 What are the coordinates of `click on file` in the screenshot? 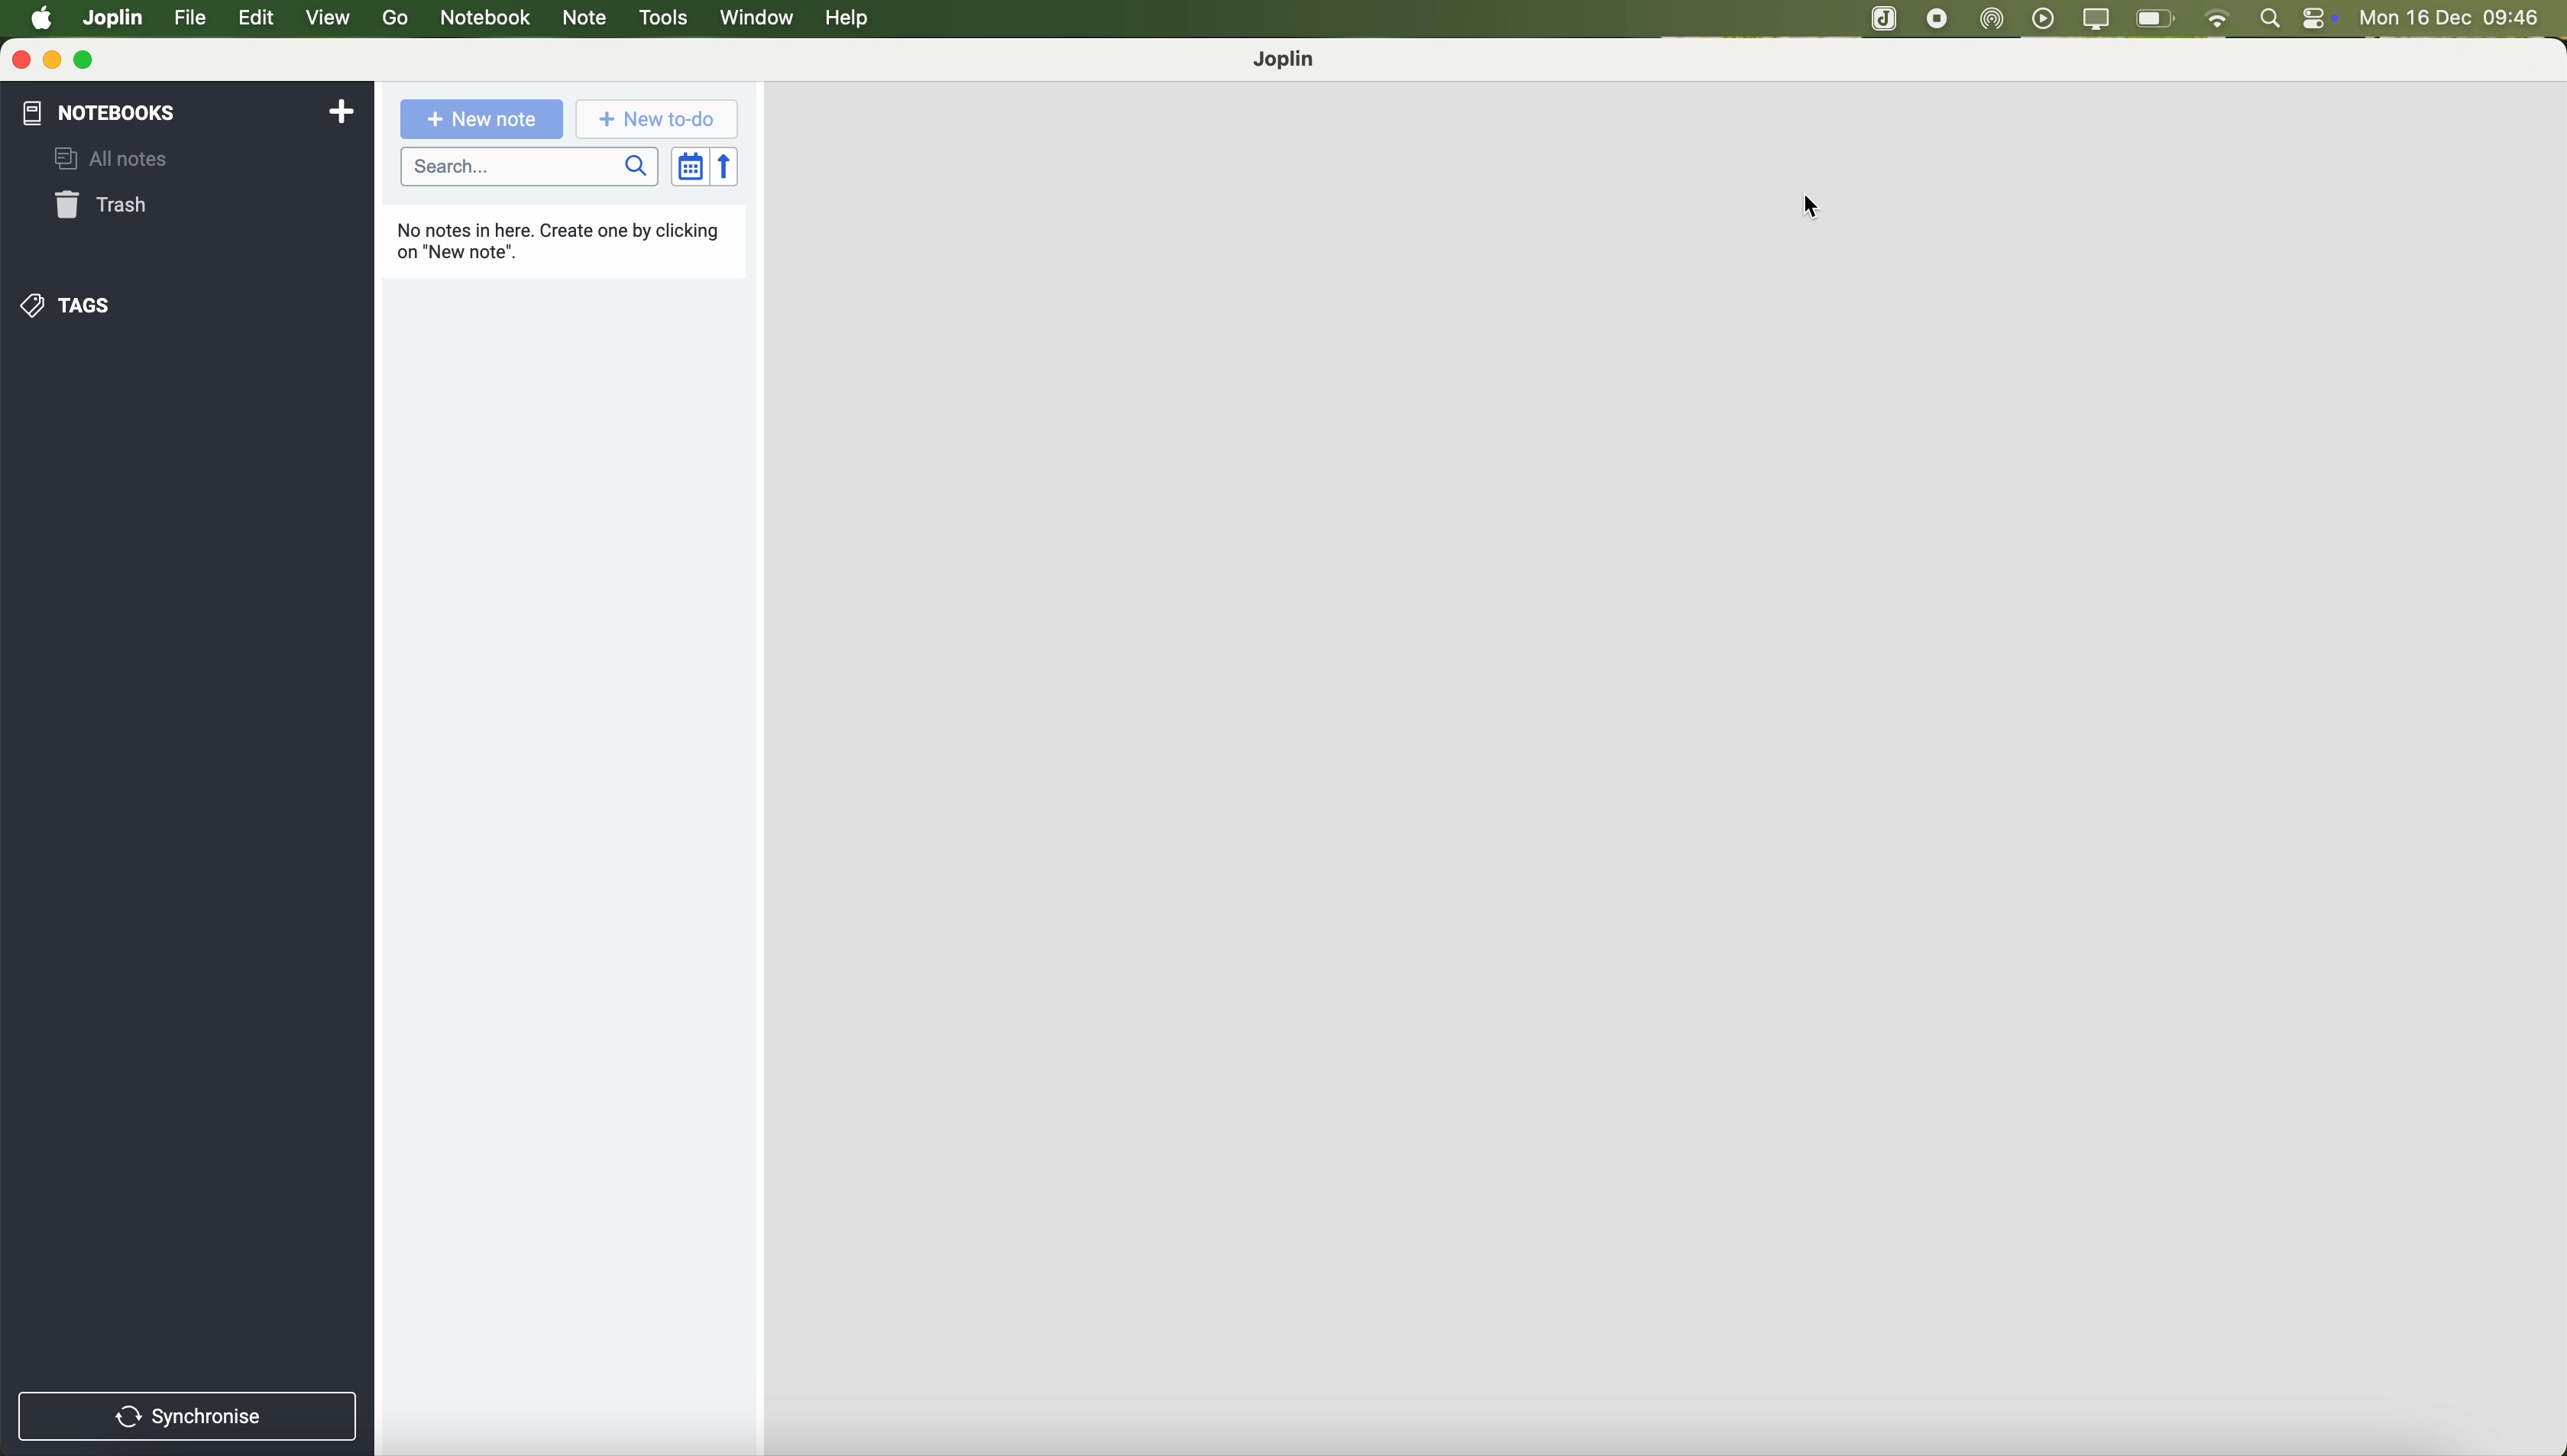 It's located at (192, 21).